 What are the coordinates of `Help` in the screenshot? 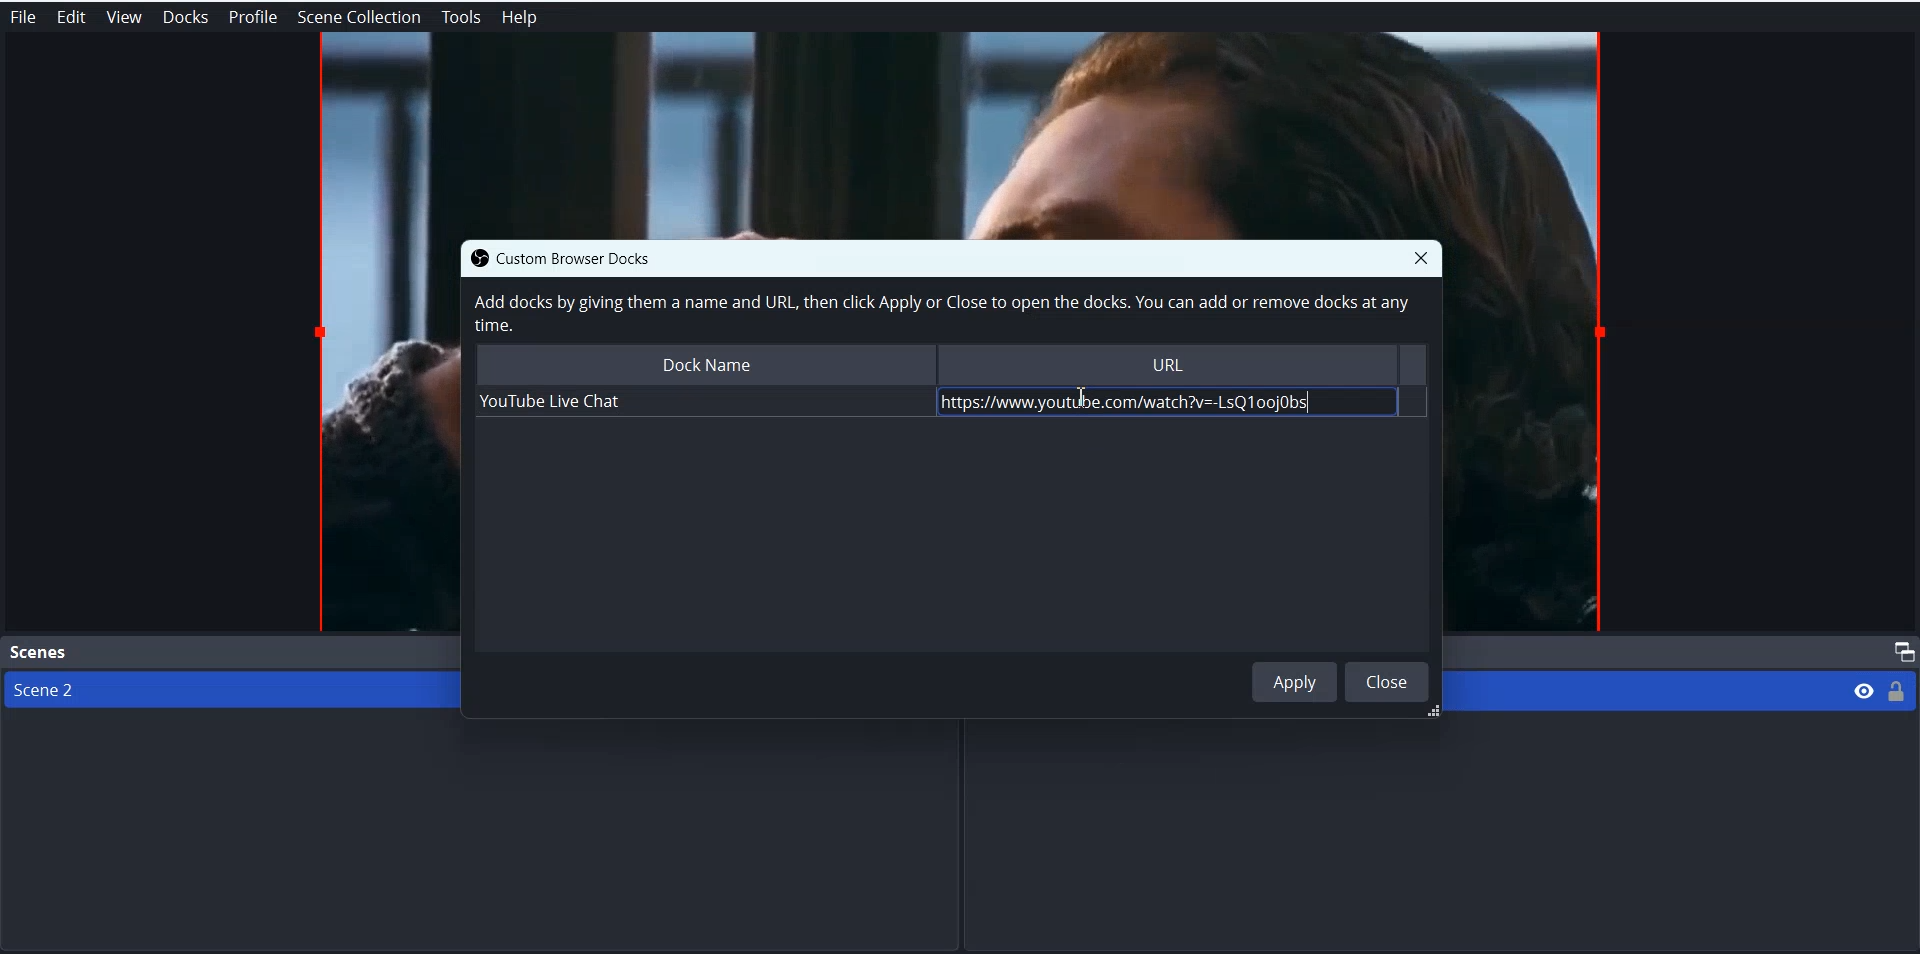 It's located at (520, 18).